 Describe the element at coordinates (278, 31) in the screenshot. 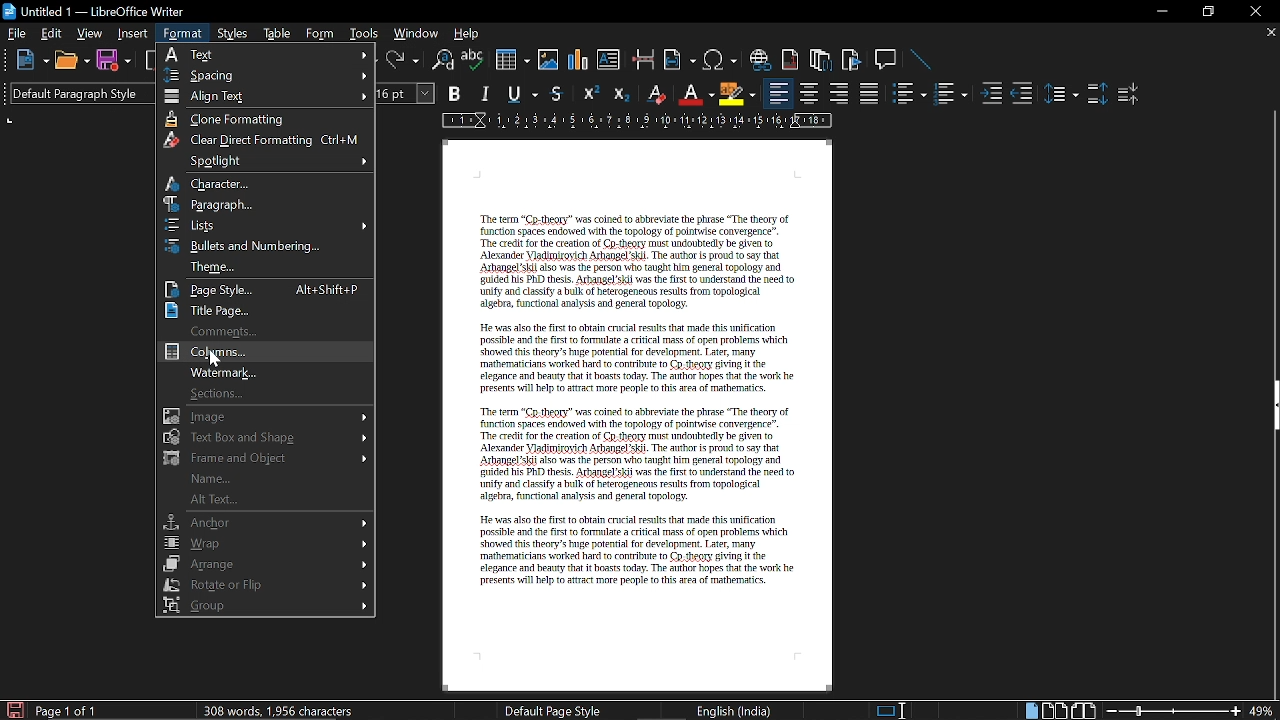

I see `Table` at that location.